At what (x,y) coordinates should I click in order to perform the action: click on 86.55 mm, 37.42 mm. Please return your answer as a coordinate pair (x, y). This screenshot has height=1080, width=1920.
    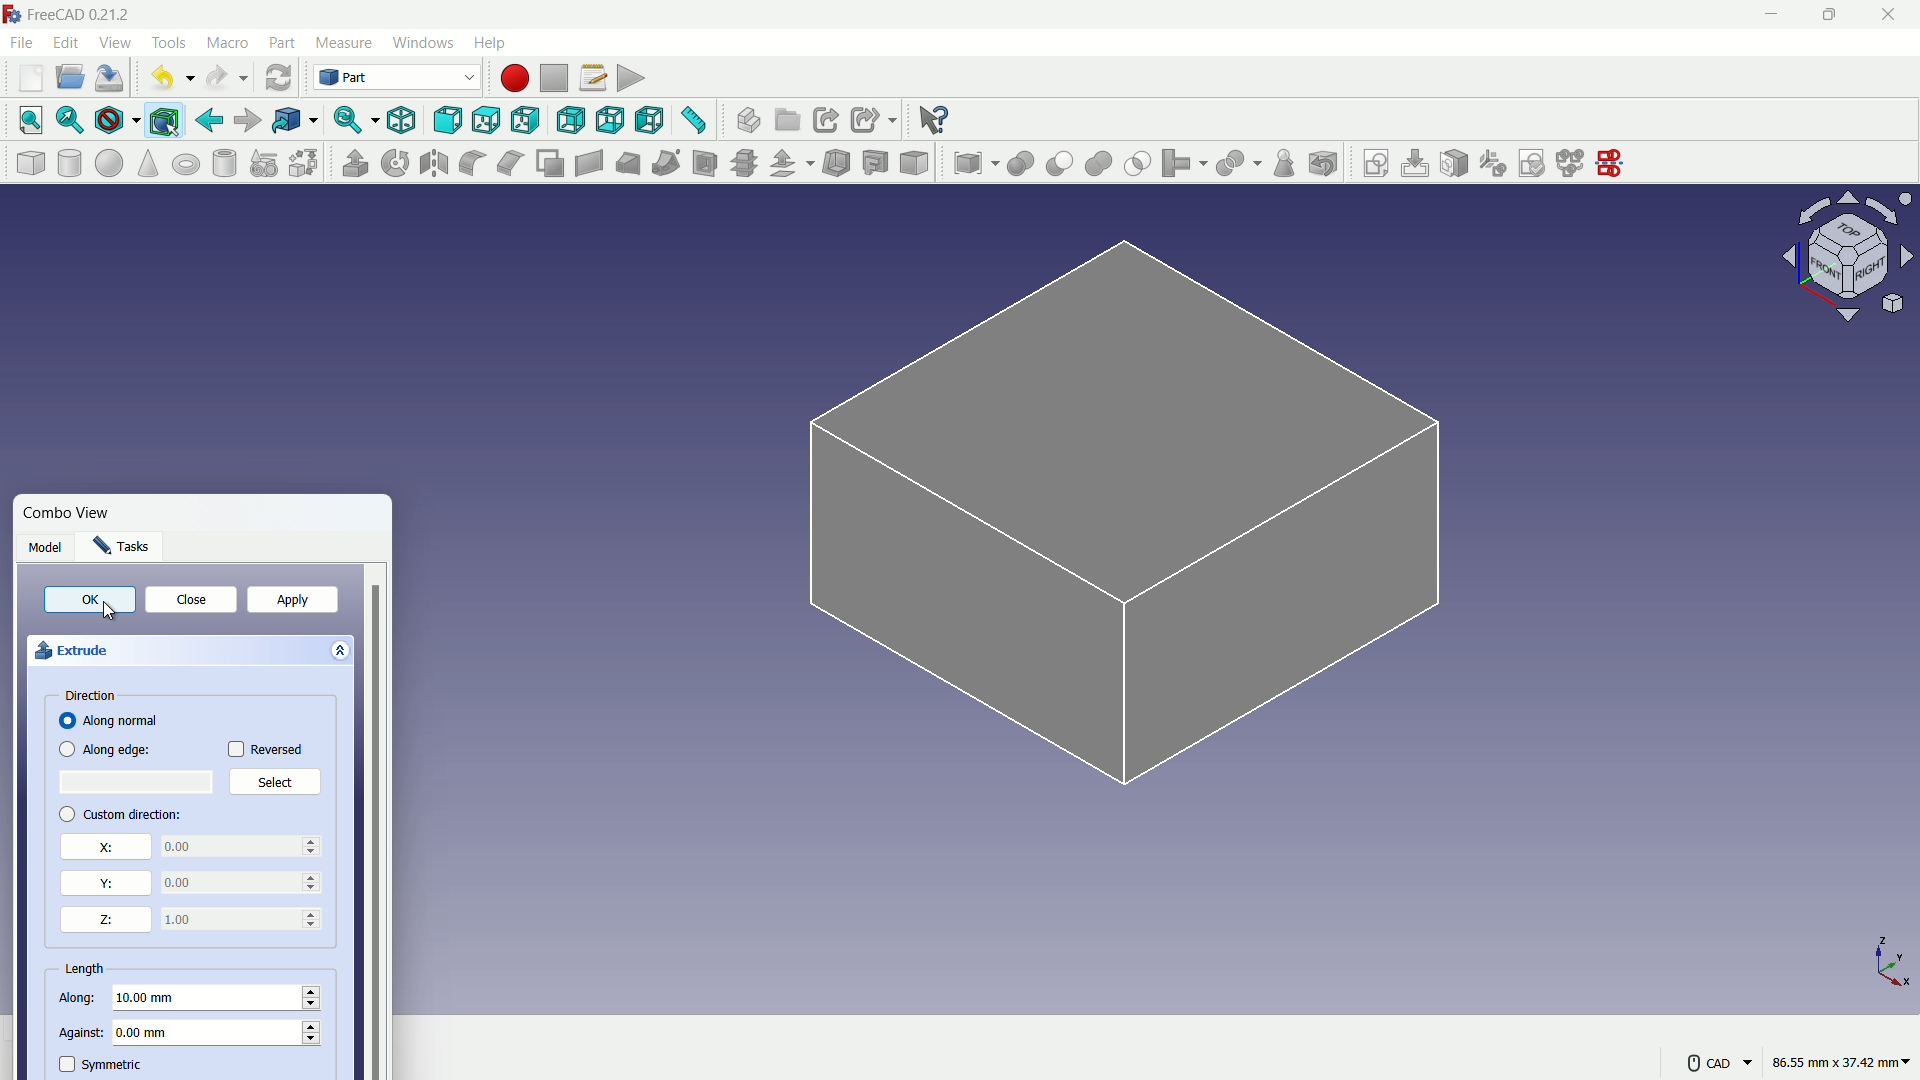
    Looking at the image, I should click on (1842, 1061).